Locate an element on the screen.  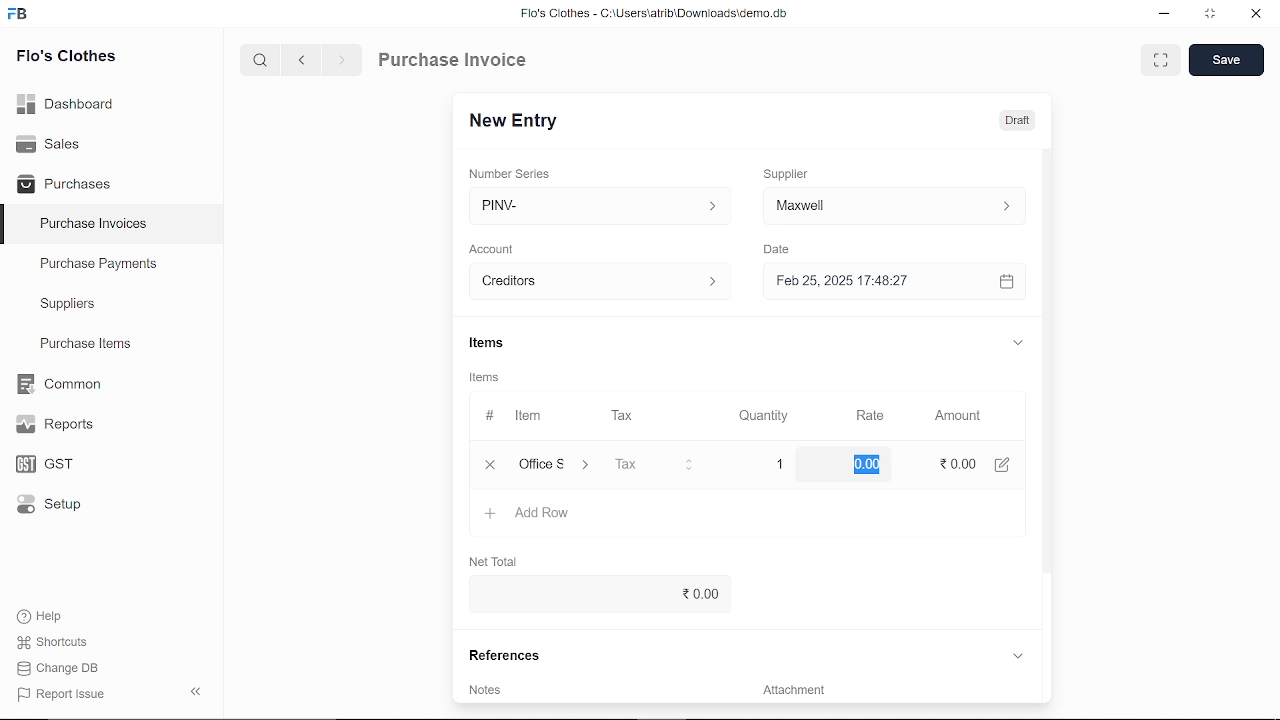
Purchase Invoices is located at coordinates (94, 226).